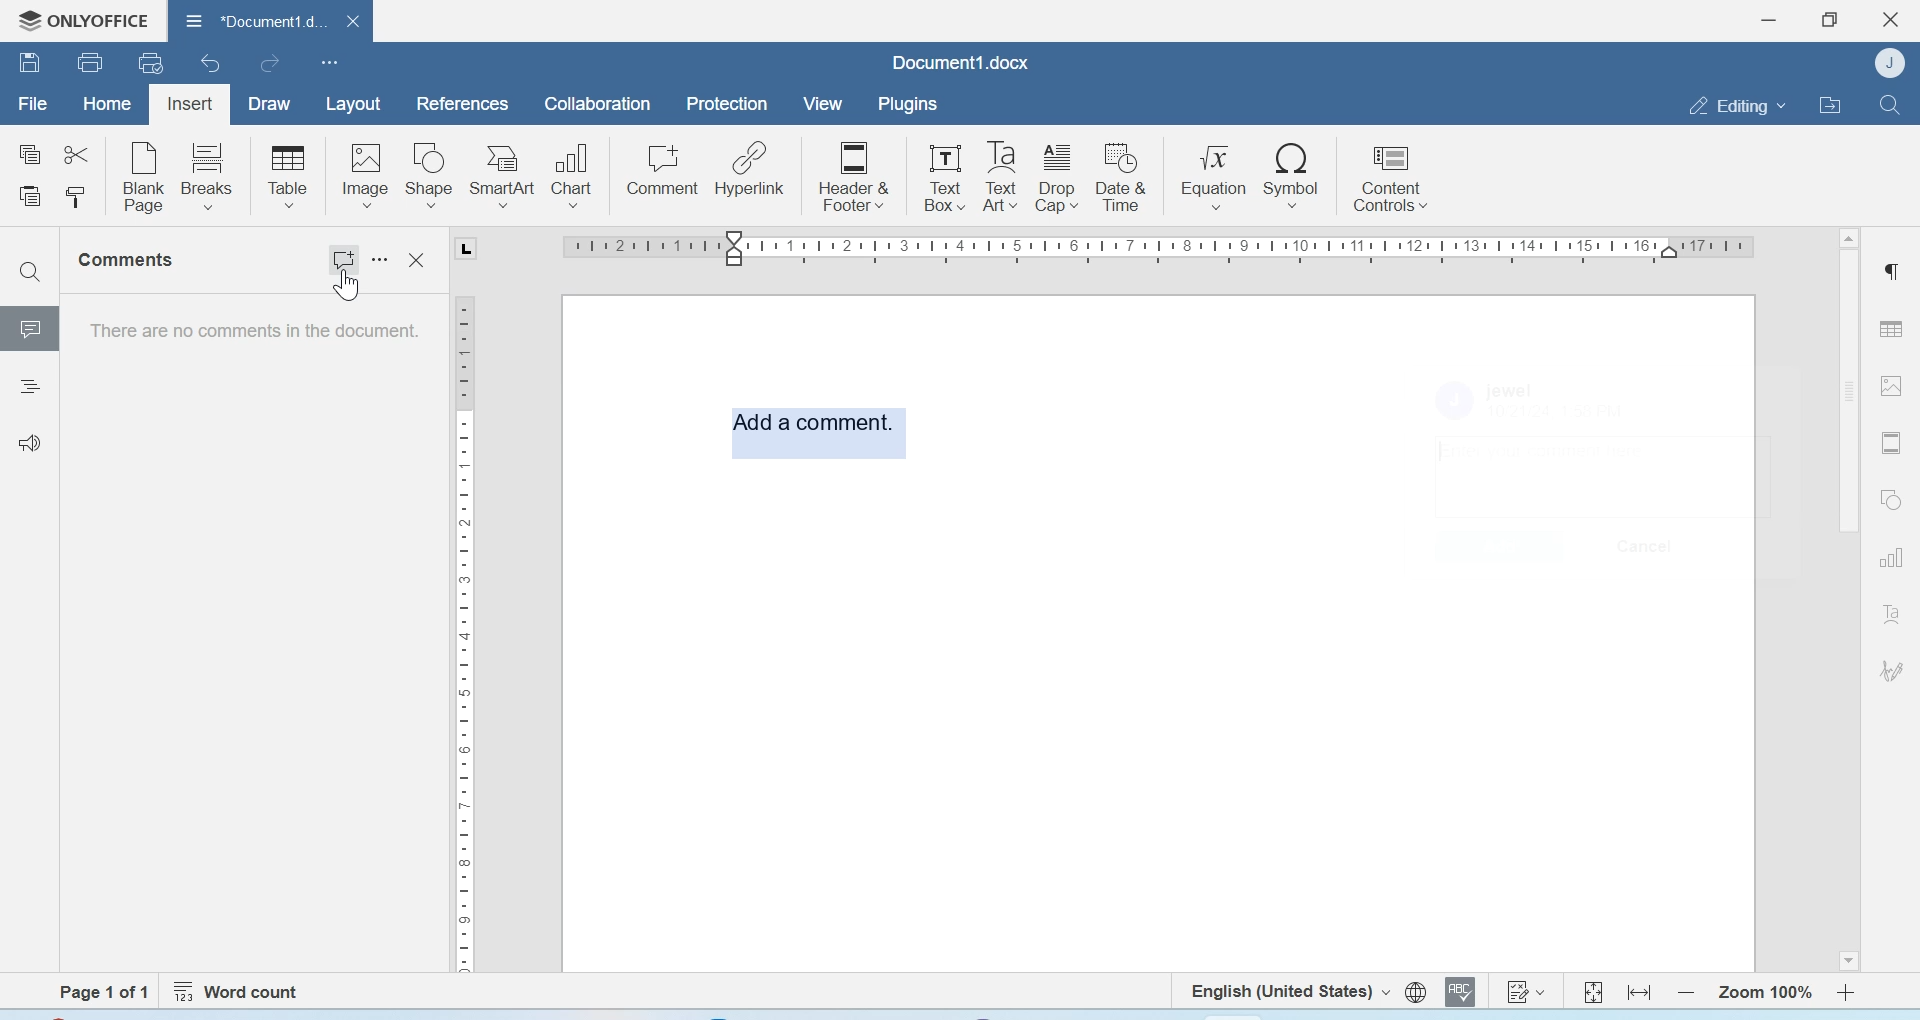 This screenshot has width=1920, height=1020. I want to click on set document language, so click(1416, 992).